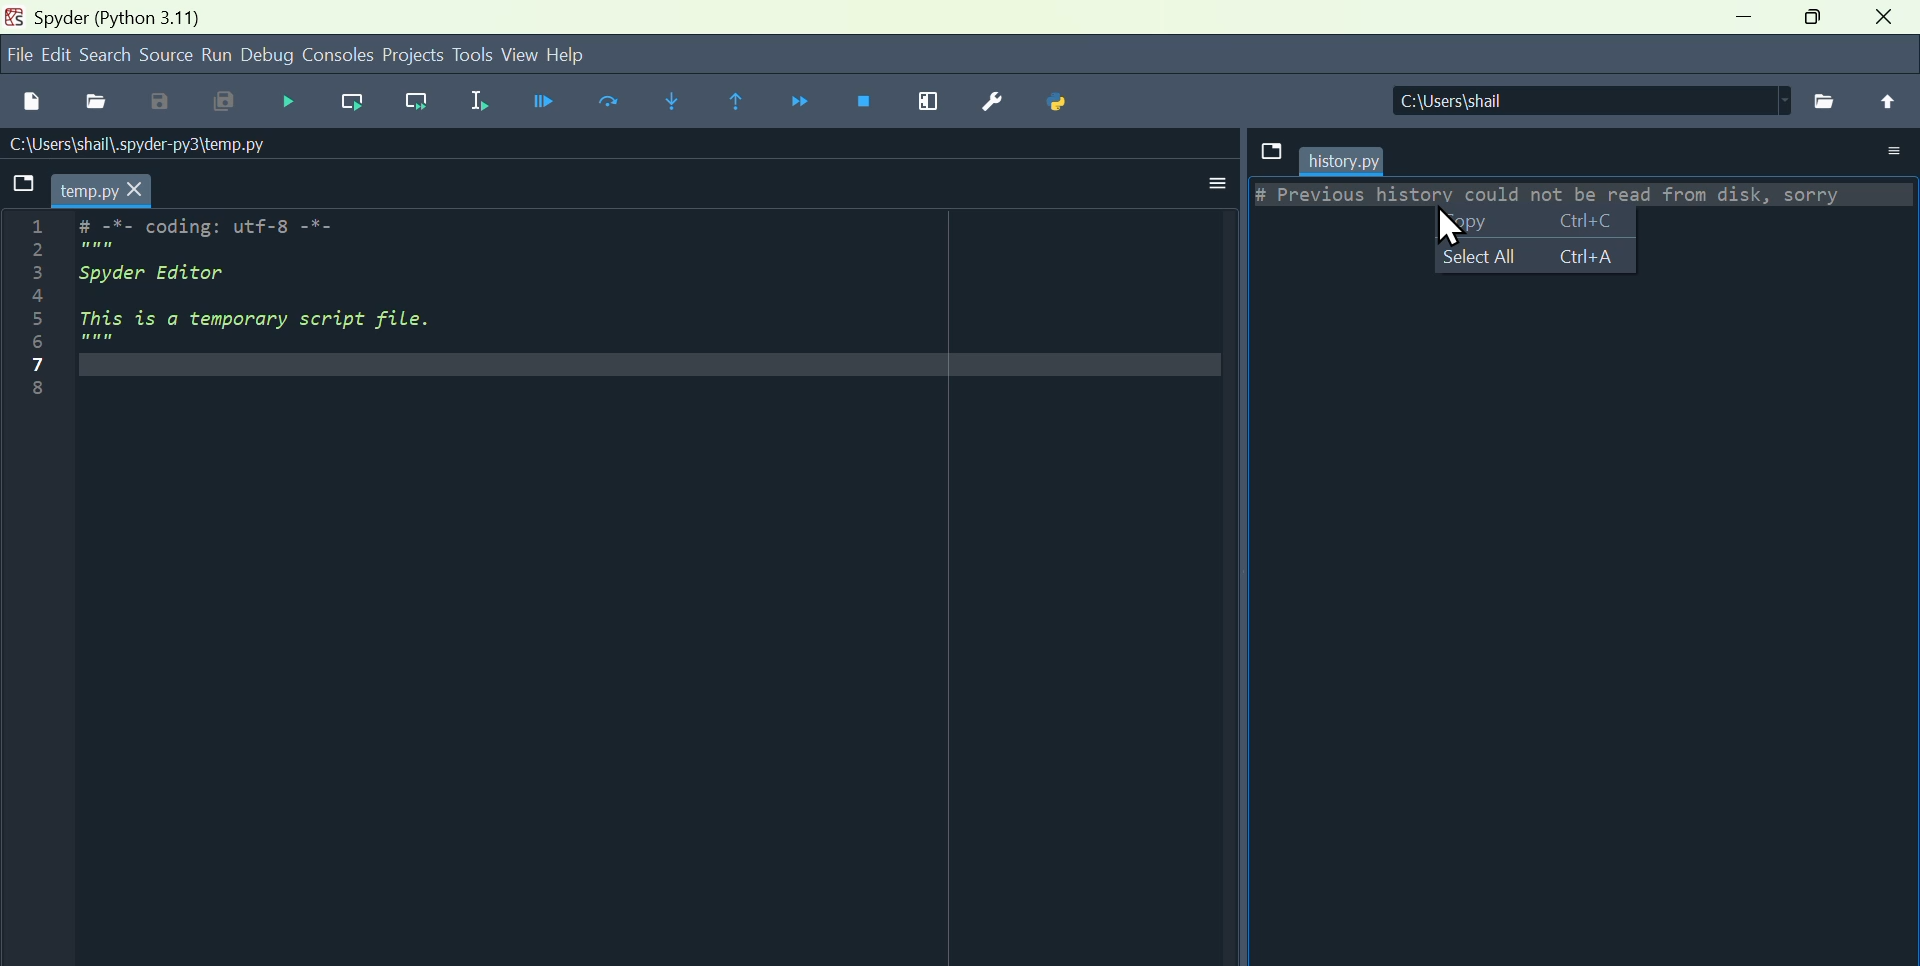  What do you see at coordinates (36, 311) in the screenshot?
I see `1 2 3 4 5 6 7 8` at bounding box center [36, 311].